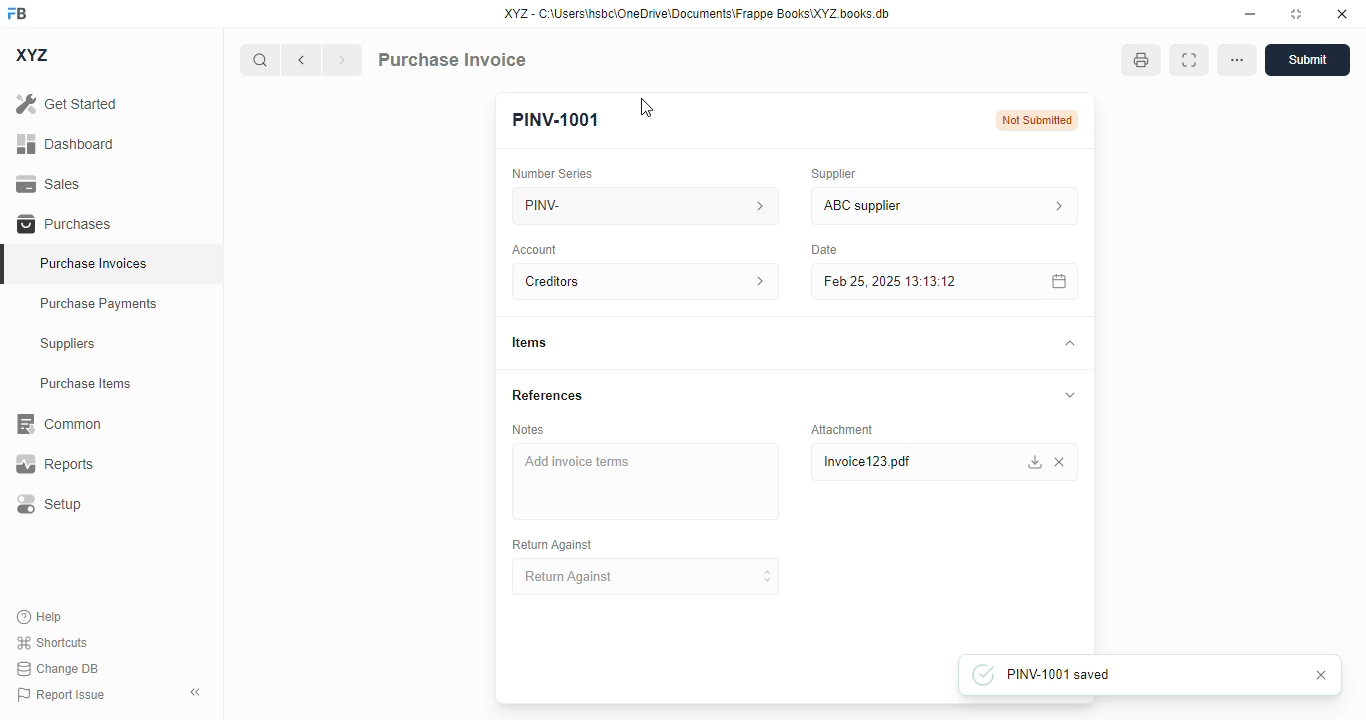  Describe the element at coordinates (261, 60) in the screenshot. I see `search` at that location.